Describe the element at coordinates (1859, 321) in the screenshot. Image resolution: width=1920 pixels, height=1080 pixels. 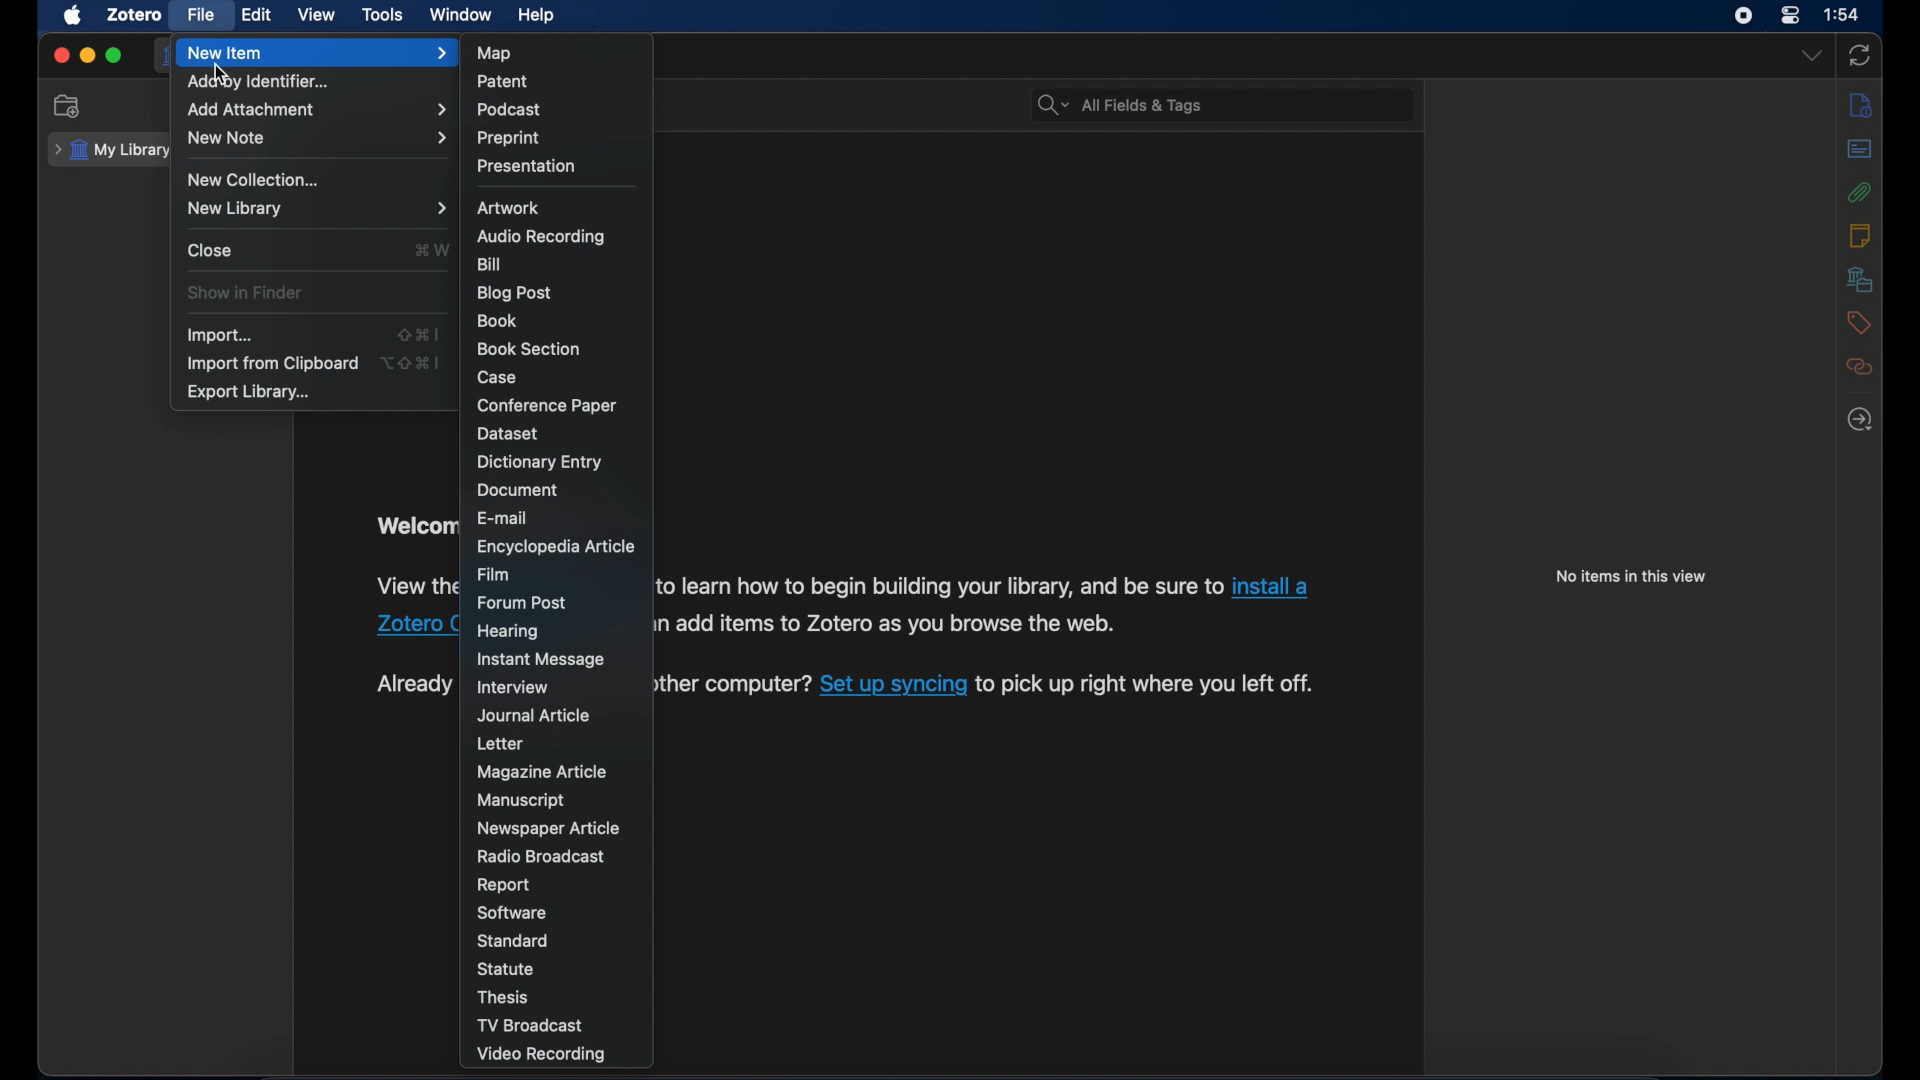
I see `tags` at that location.